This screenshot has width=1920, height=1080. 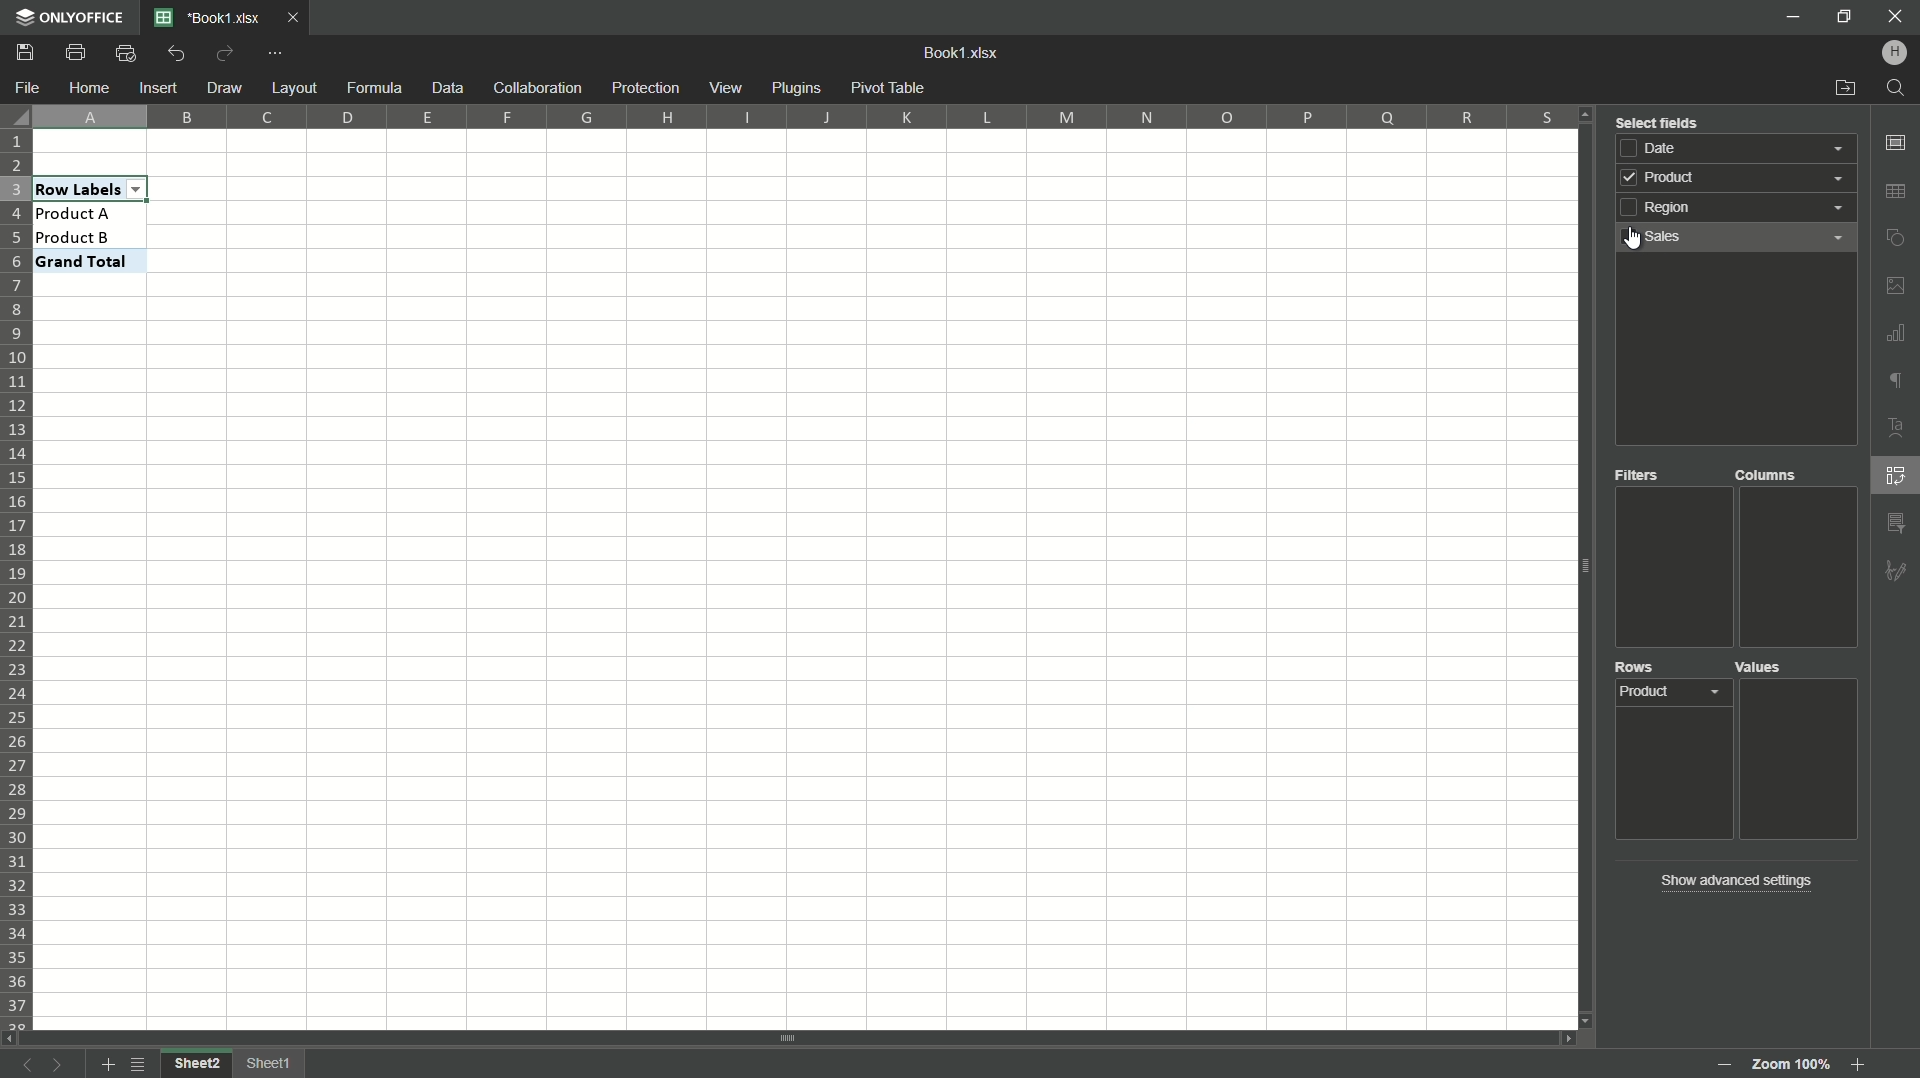 What do you see at coordinates (1587, 116) in the screenshot?
I see `Scroll up` at bounding box center [1587, 116].